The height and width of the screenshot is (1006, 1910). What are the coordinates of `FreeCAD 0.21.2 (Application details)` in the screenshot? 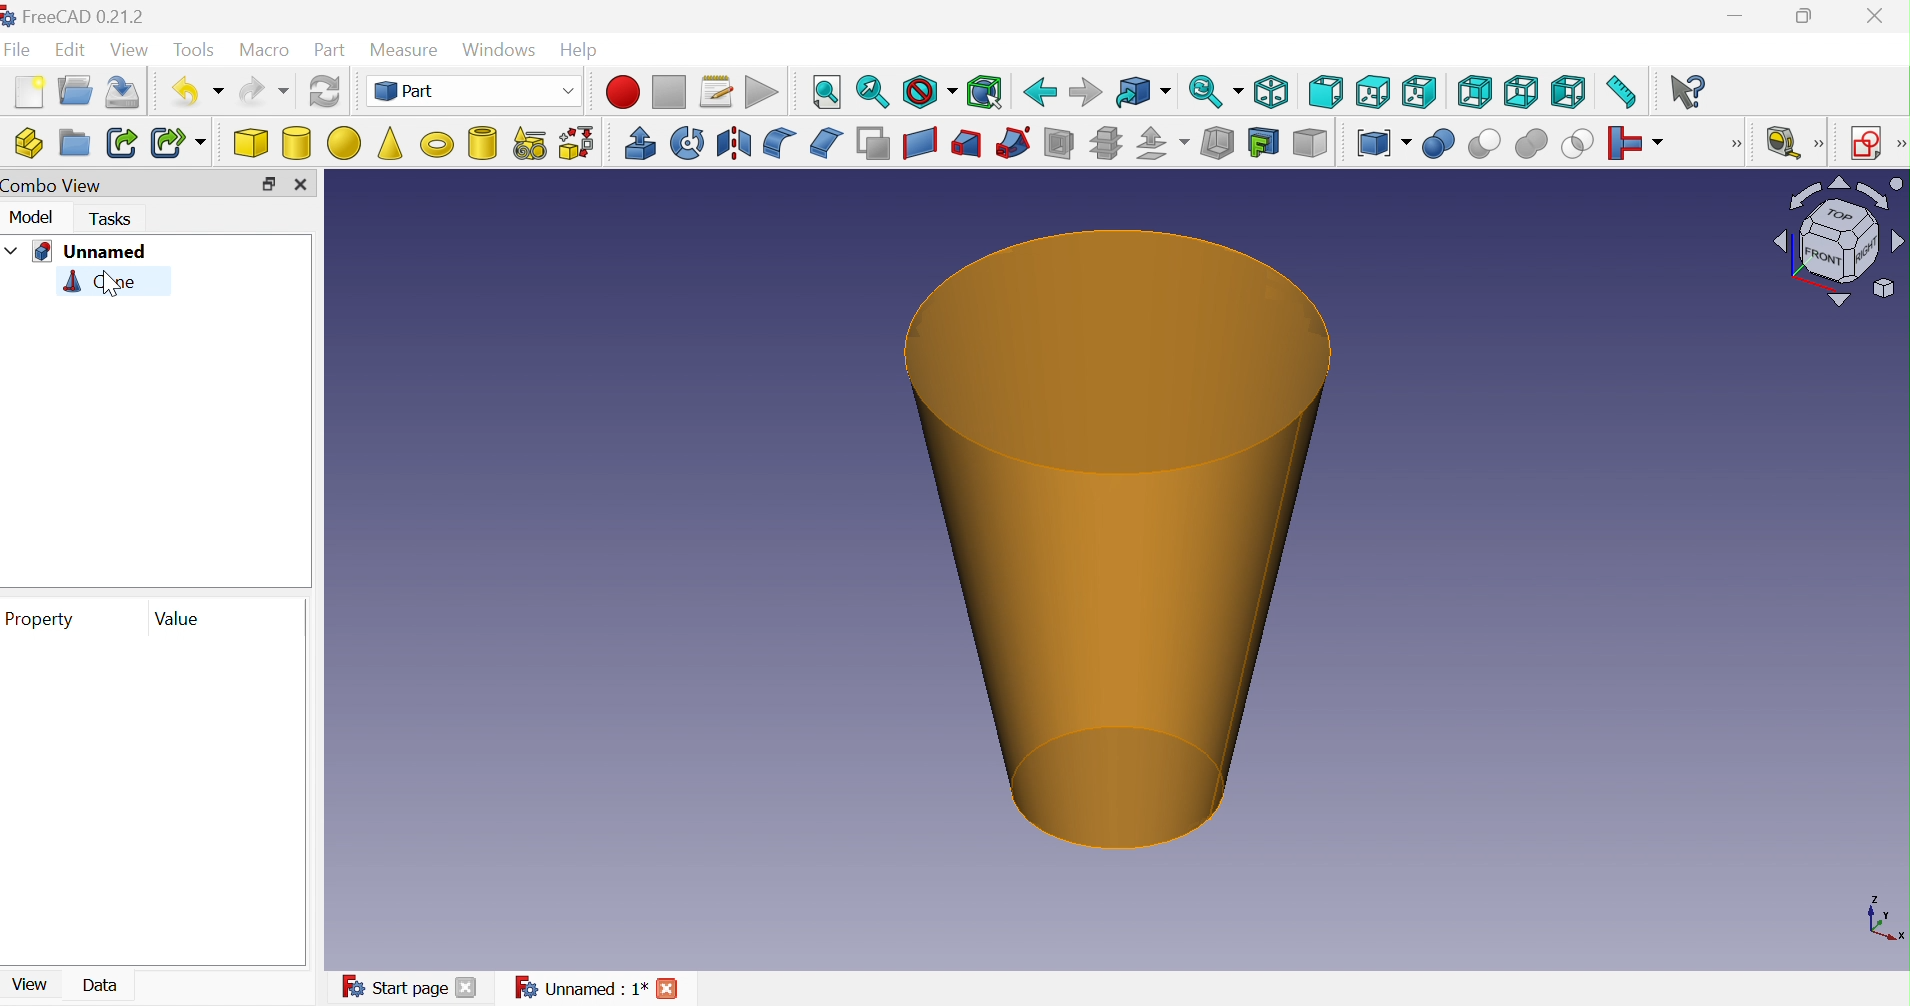 It's located at (74, 17).